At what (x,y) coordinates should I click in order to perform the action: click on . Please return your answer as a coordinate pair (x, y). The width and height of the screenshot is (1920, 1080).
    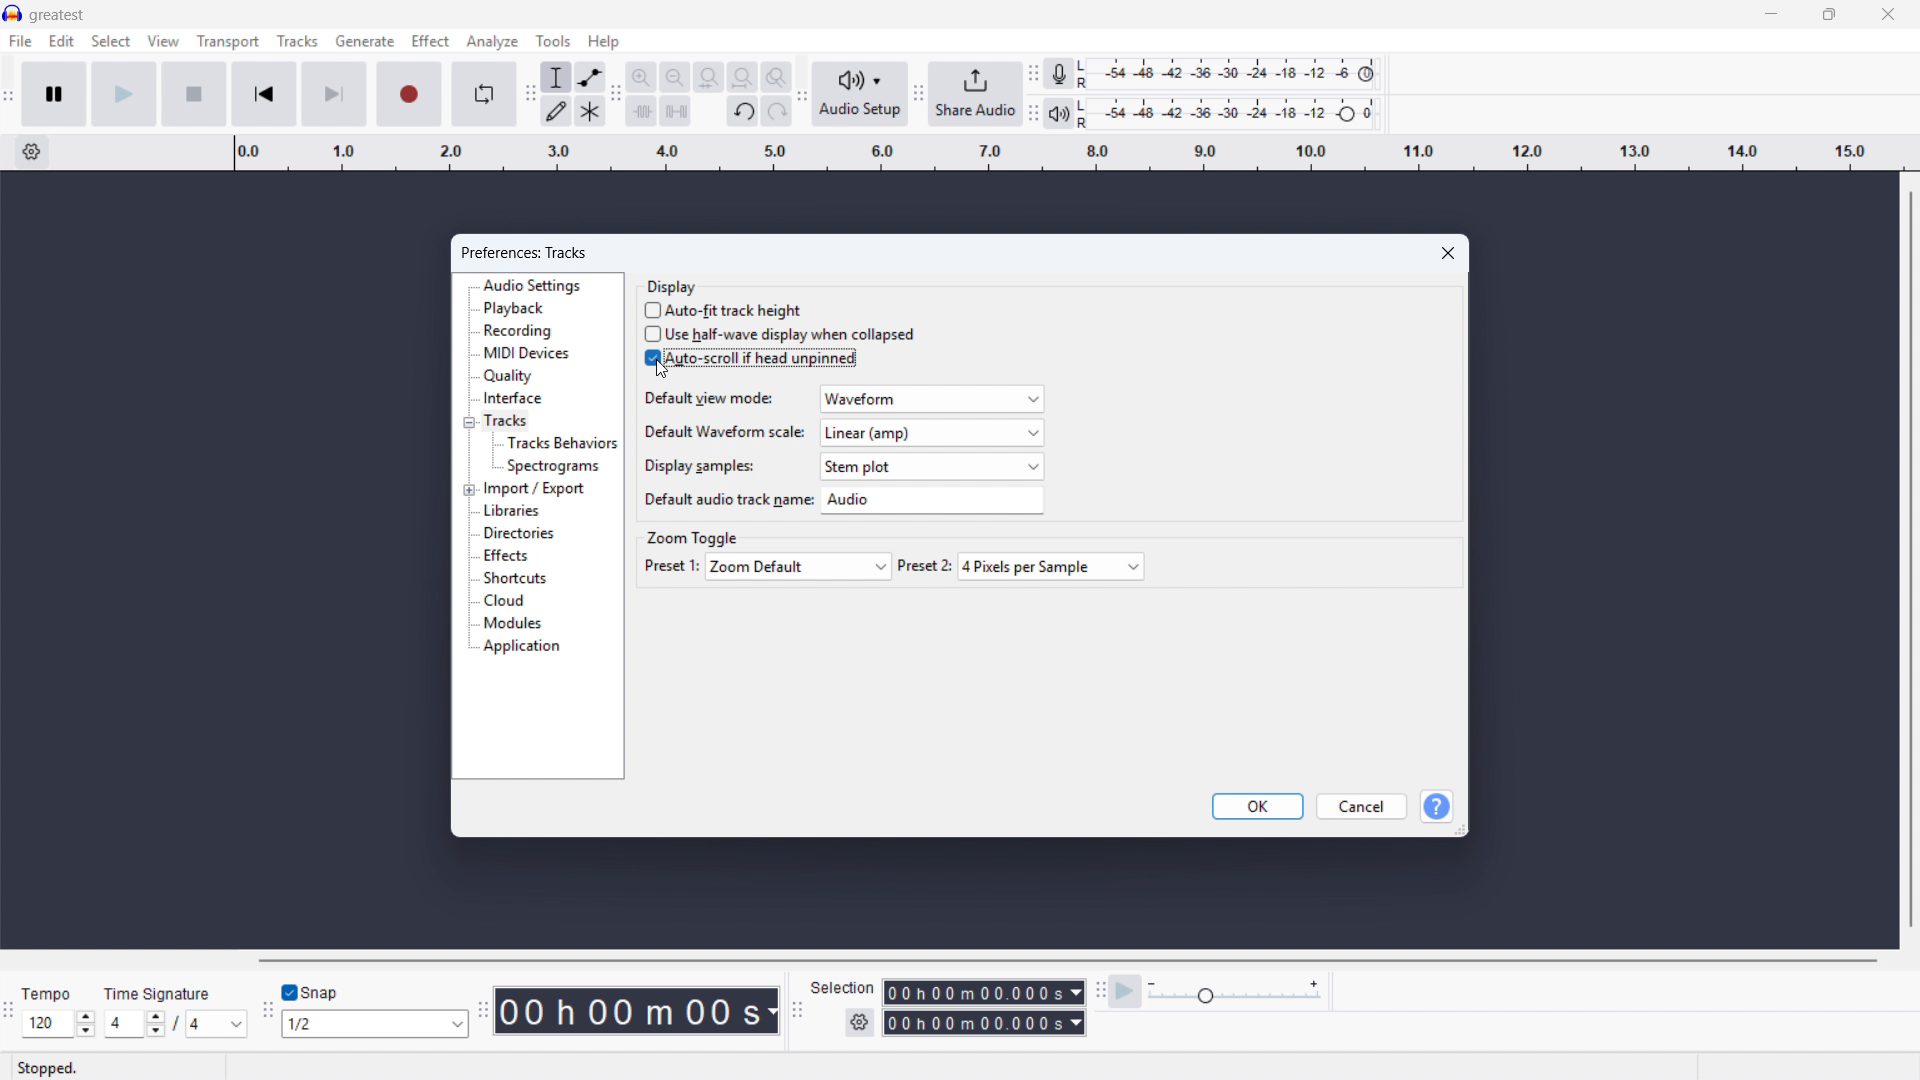
    Looking at the image, I should click on (19, 40).